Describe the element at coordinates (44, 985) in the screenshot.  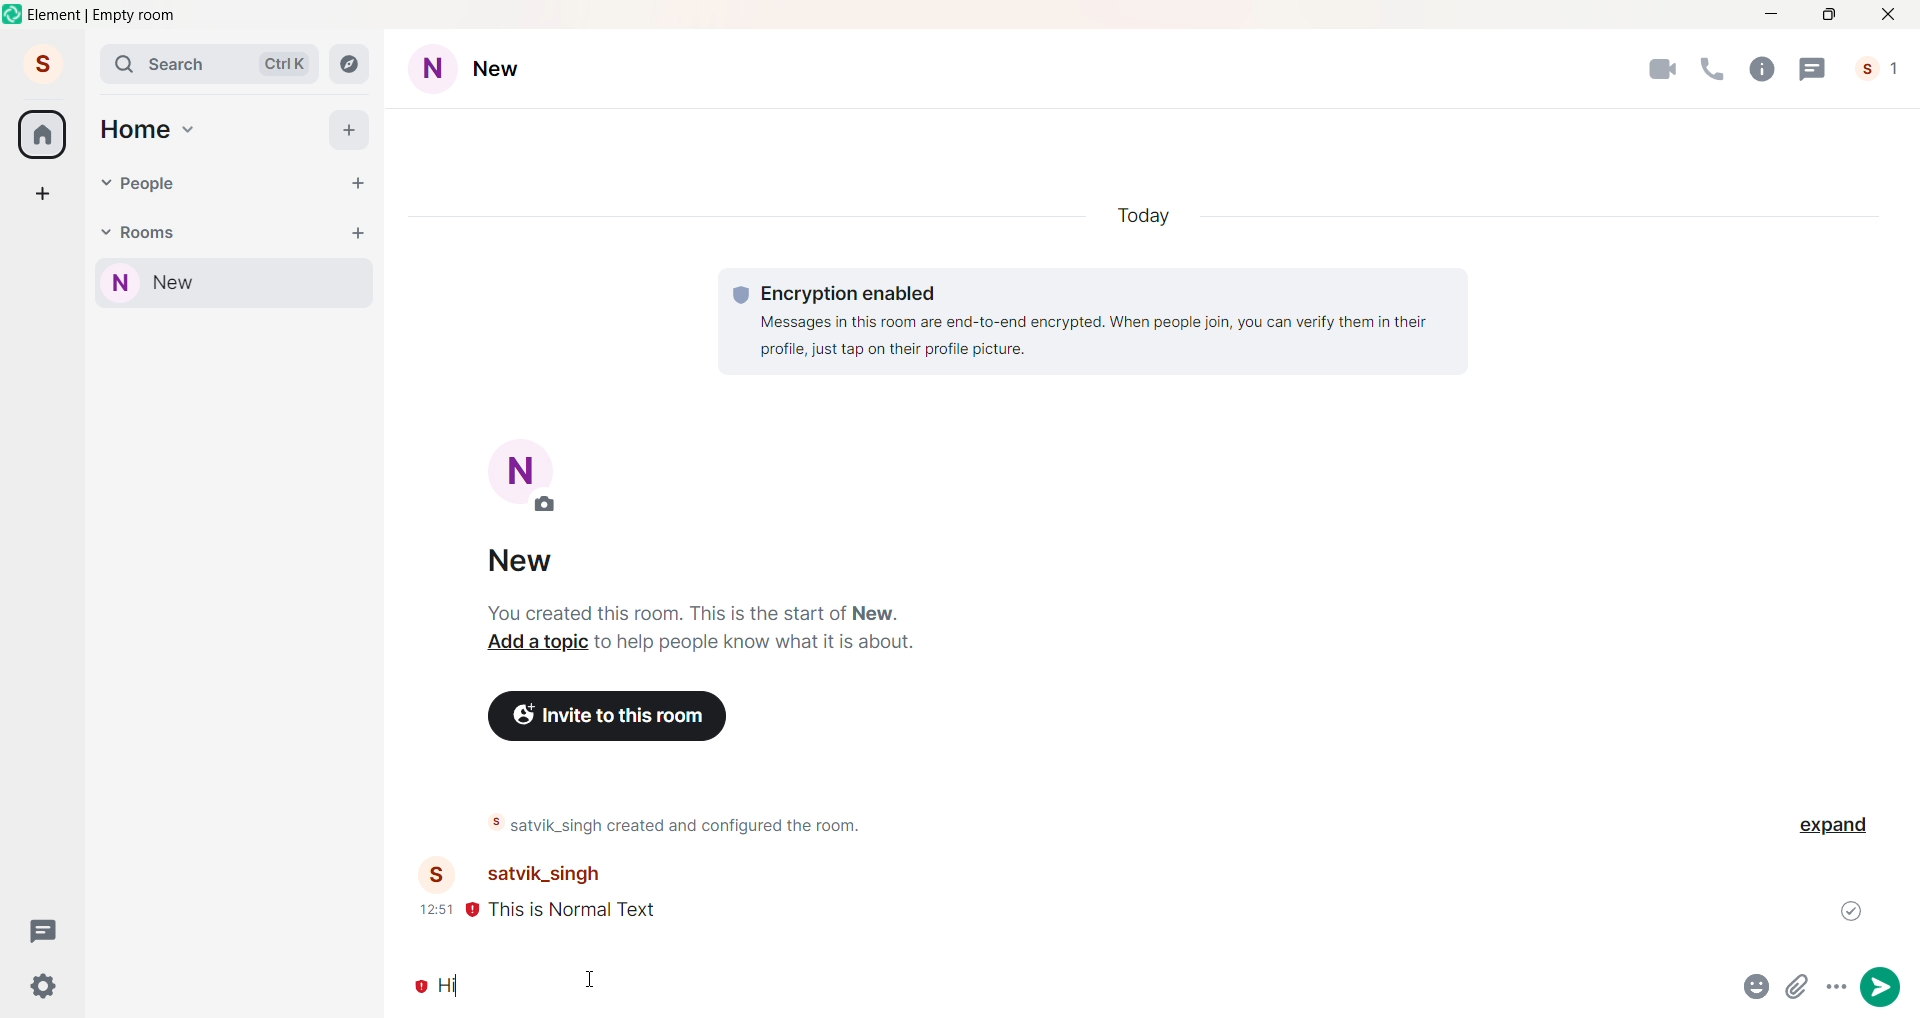
I see `Quick Settings` at that location.